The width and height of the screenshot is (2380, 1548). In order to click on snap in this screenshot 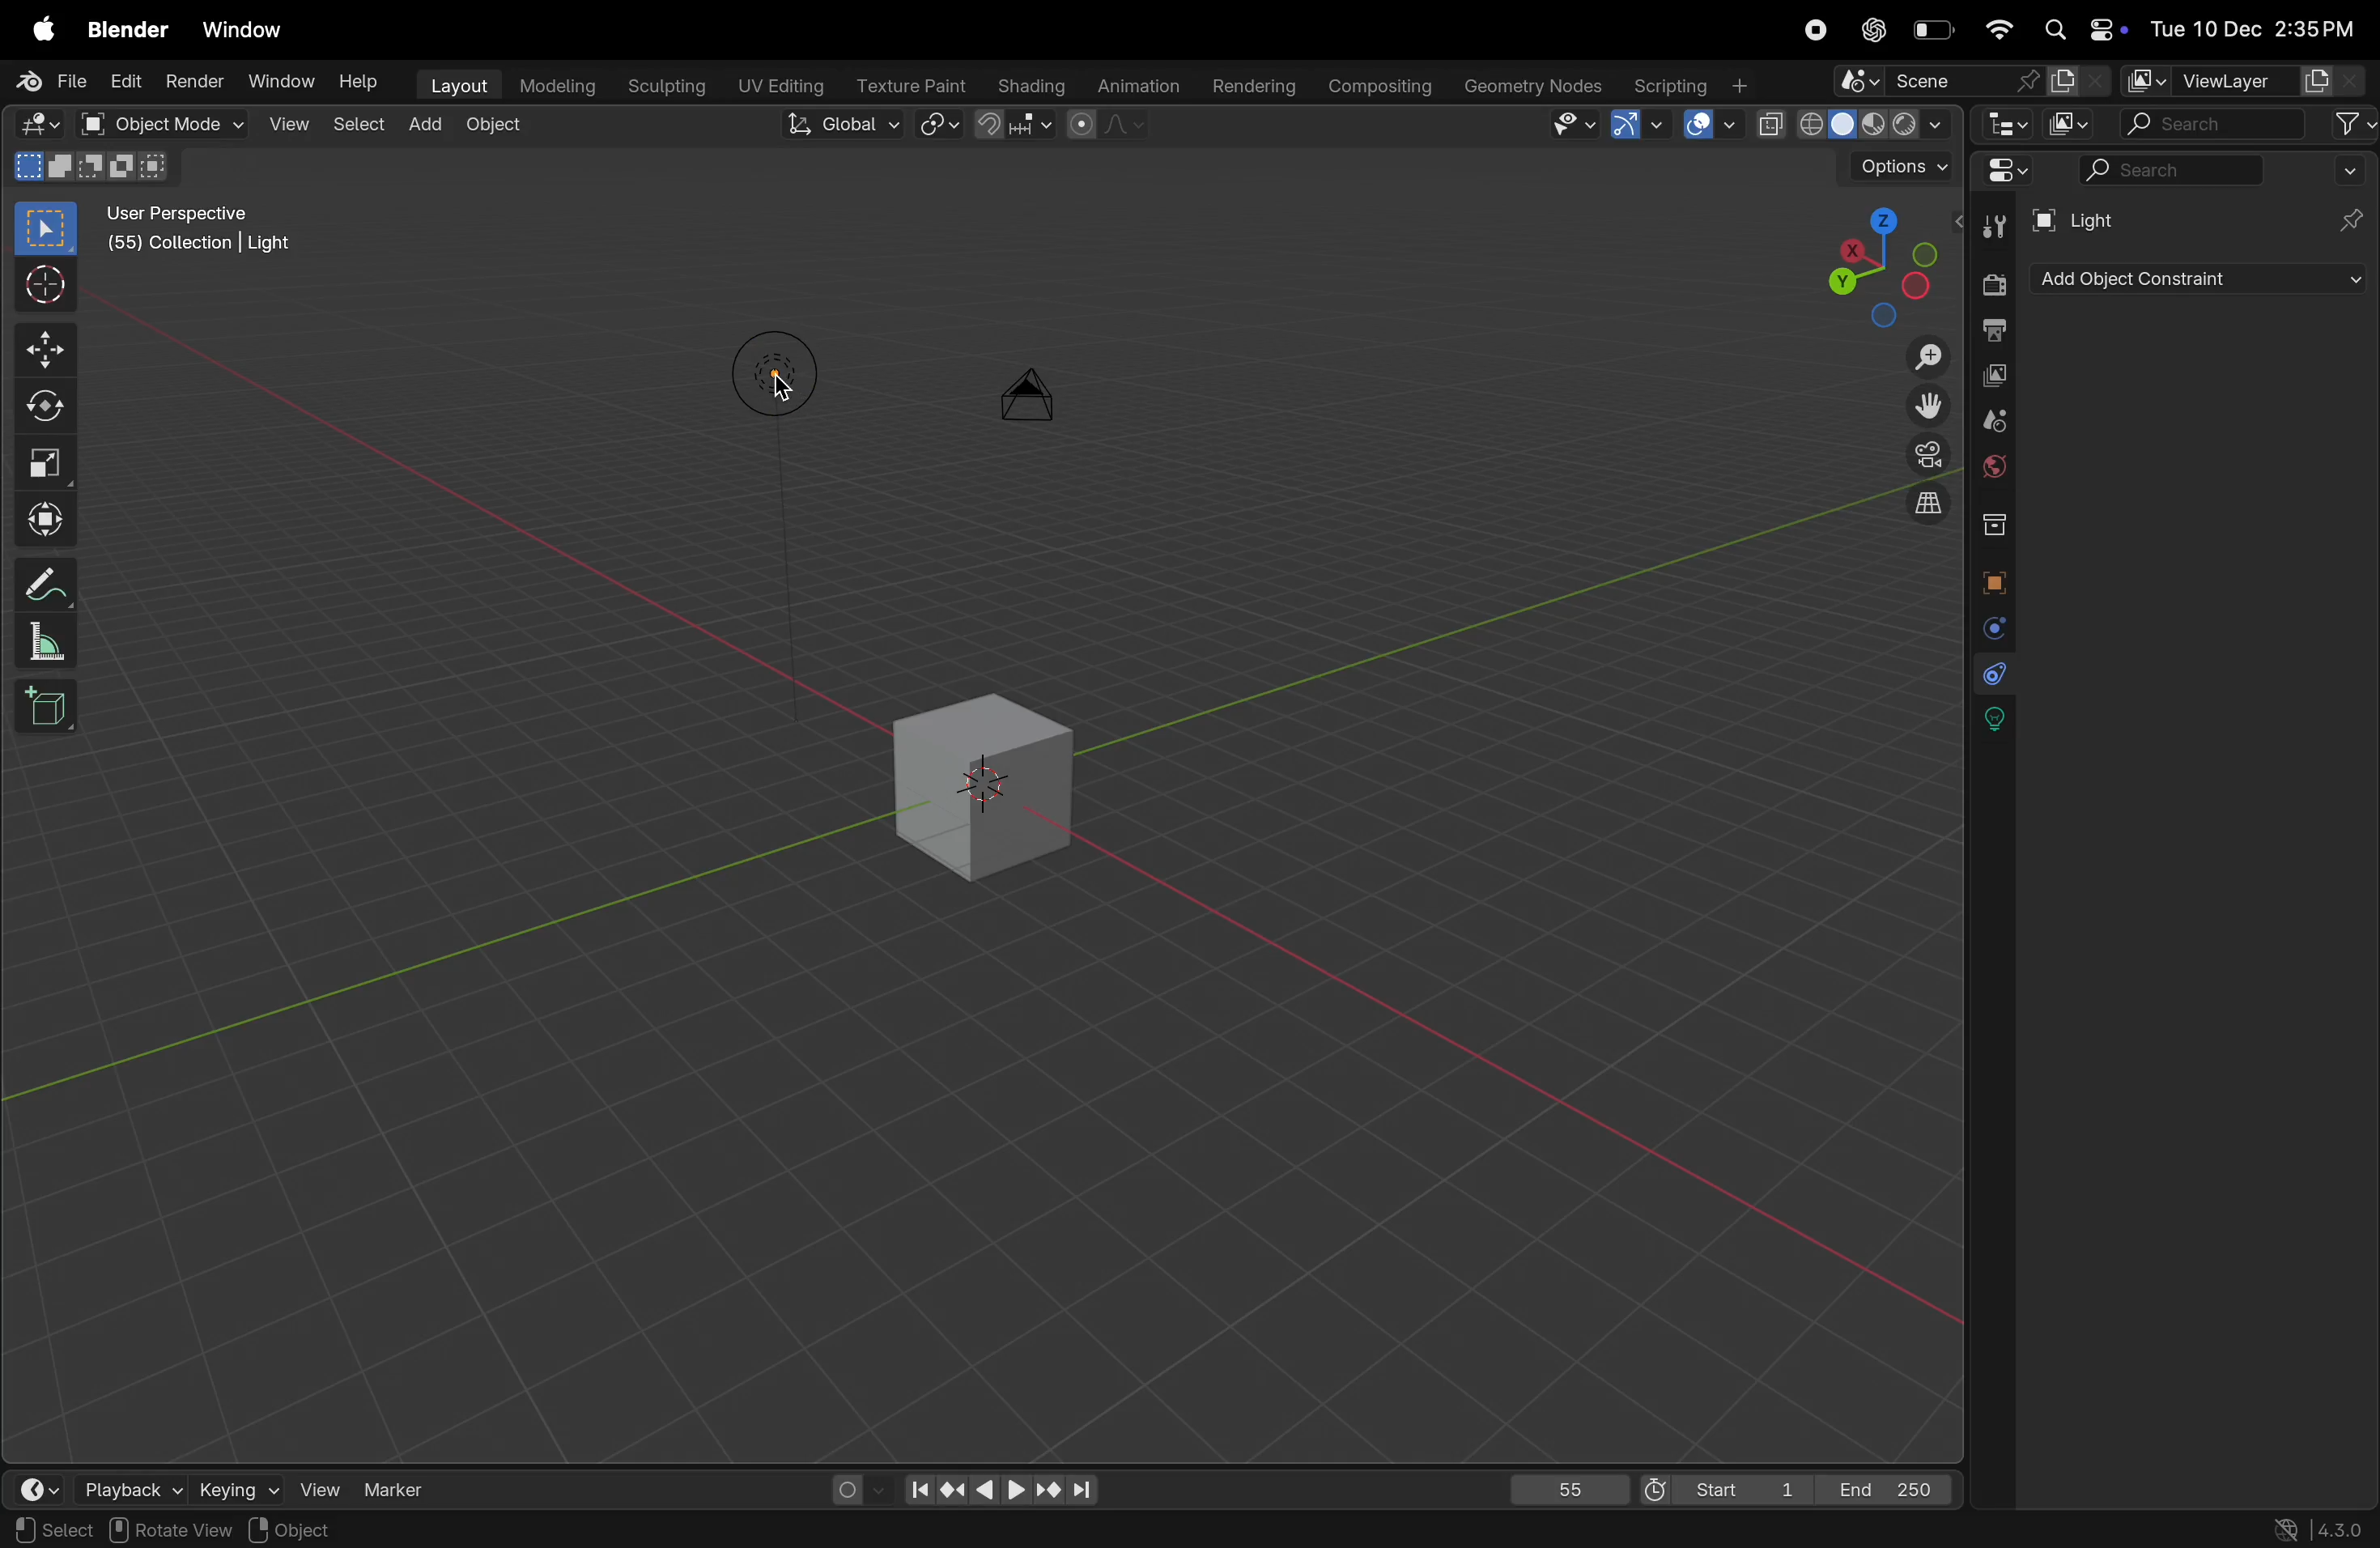, I will do `click(939, 127)`.